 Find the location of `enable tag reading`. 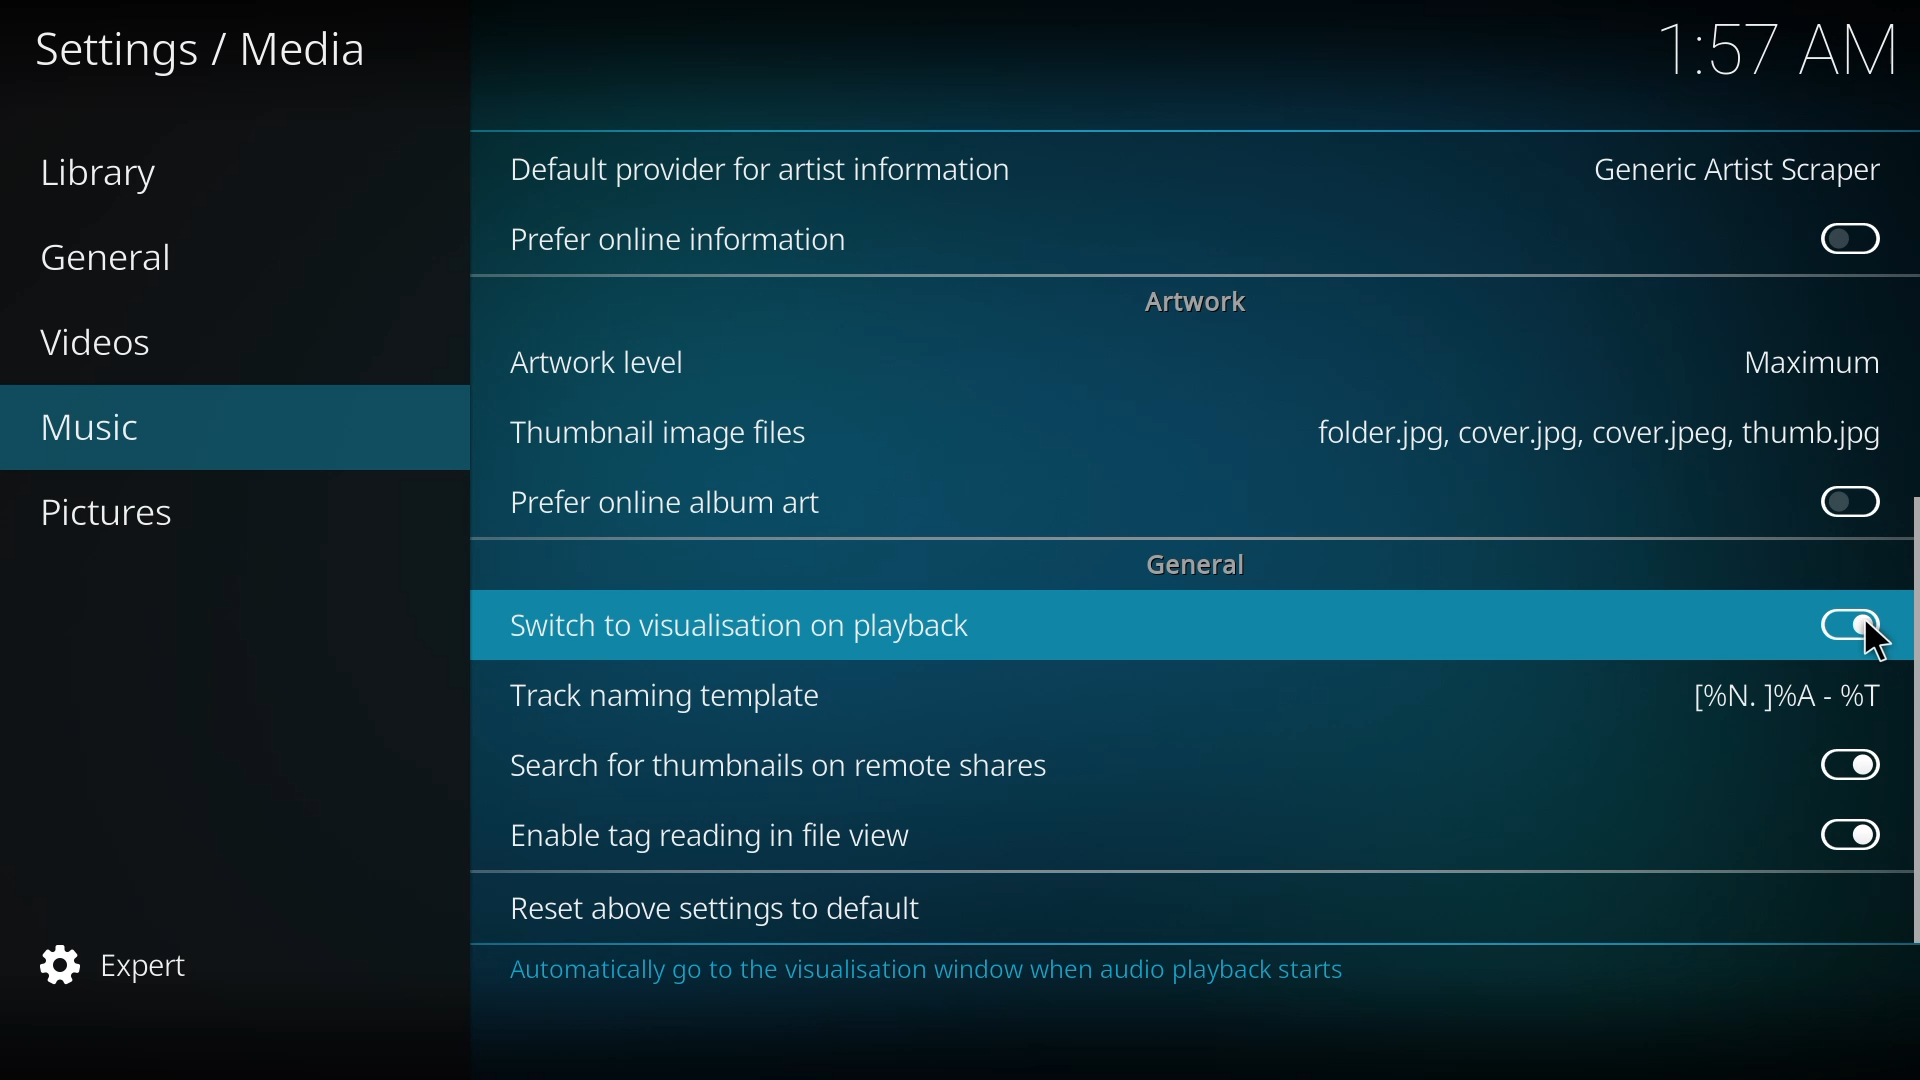

enable tag reading is located at coordinates (709, 837).